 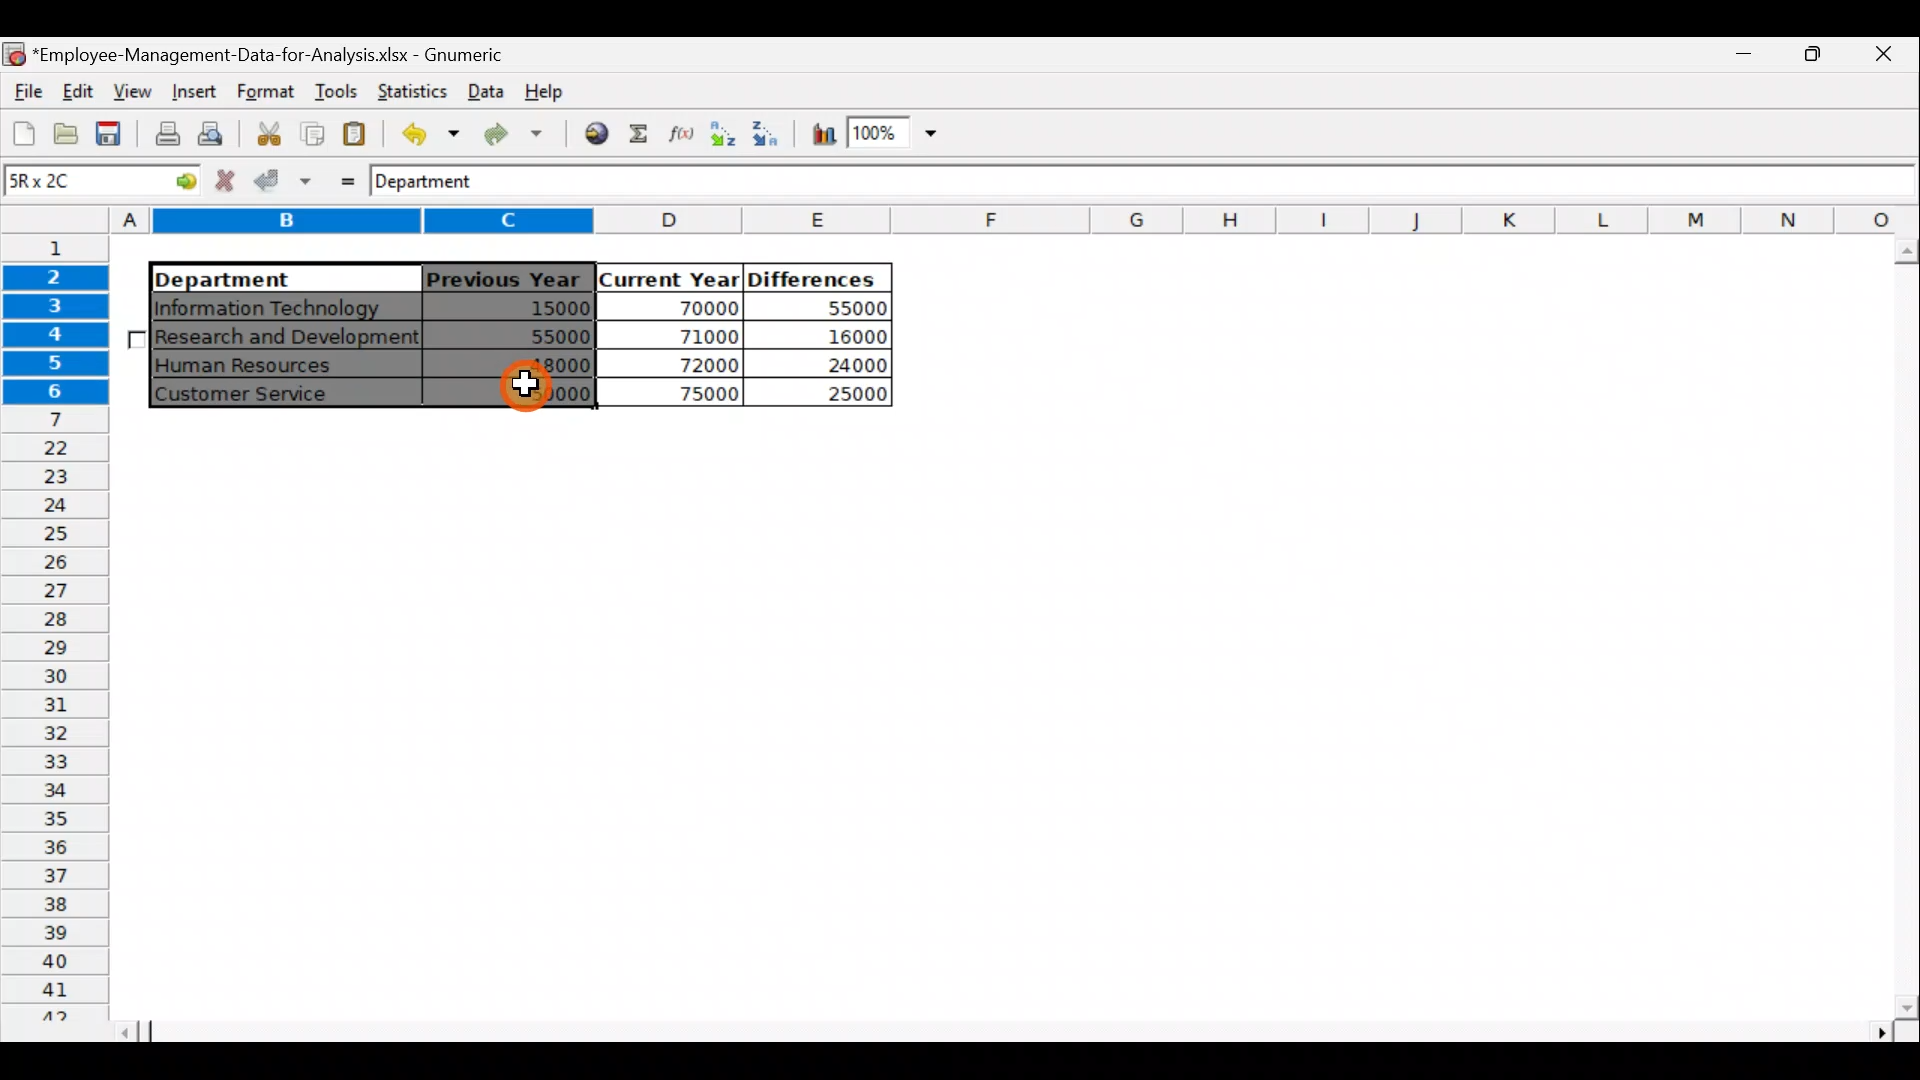 What do you see at coordinates (259, 366) in the screenshot?
I see `Human Resources` at bounding box center [259, 366].